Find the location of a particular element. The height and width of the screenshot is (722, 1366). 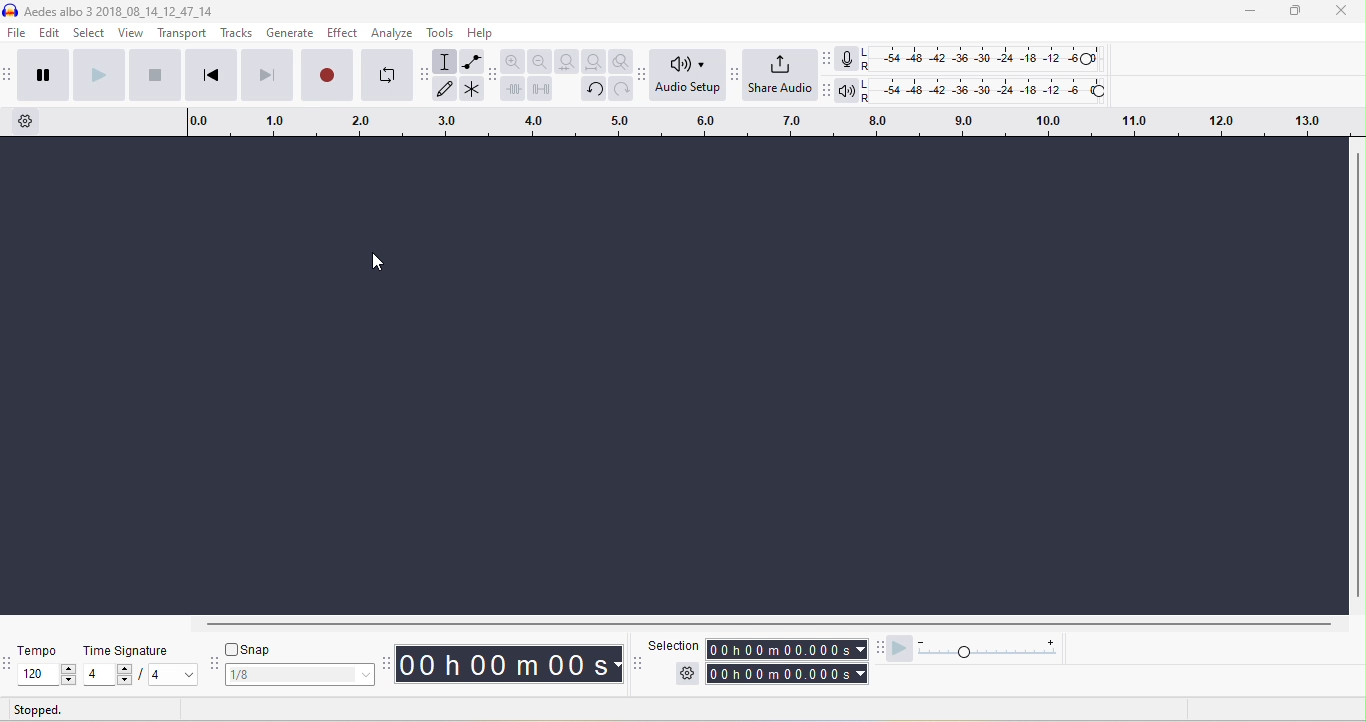

select time parameter is located at coordinates (860, 649).